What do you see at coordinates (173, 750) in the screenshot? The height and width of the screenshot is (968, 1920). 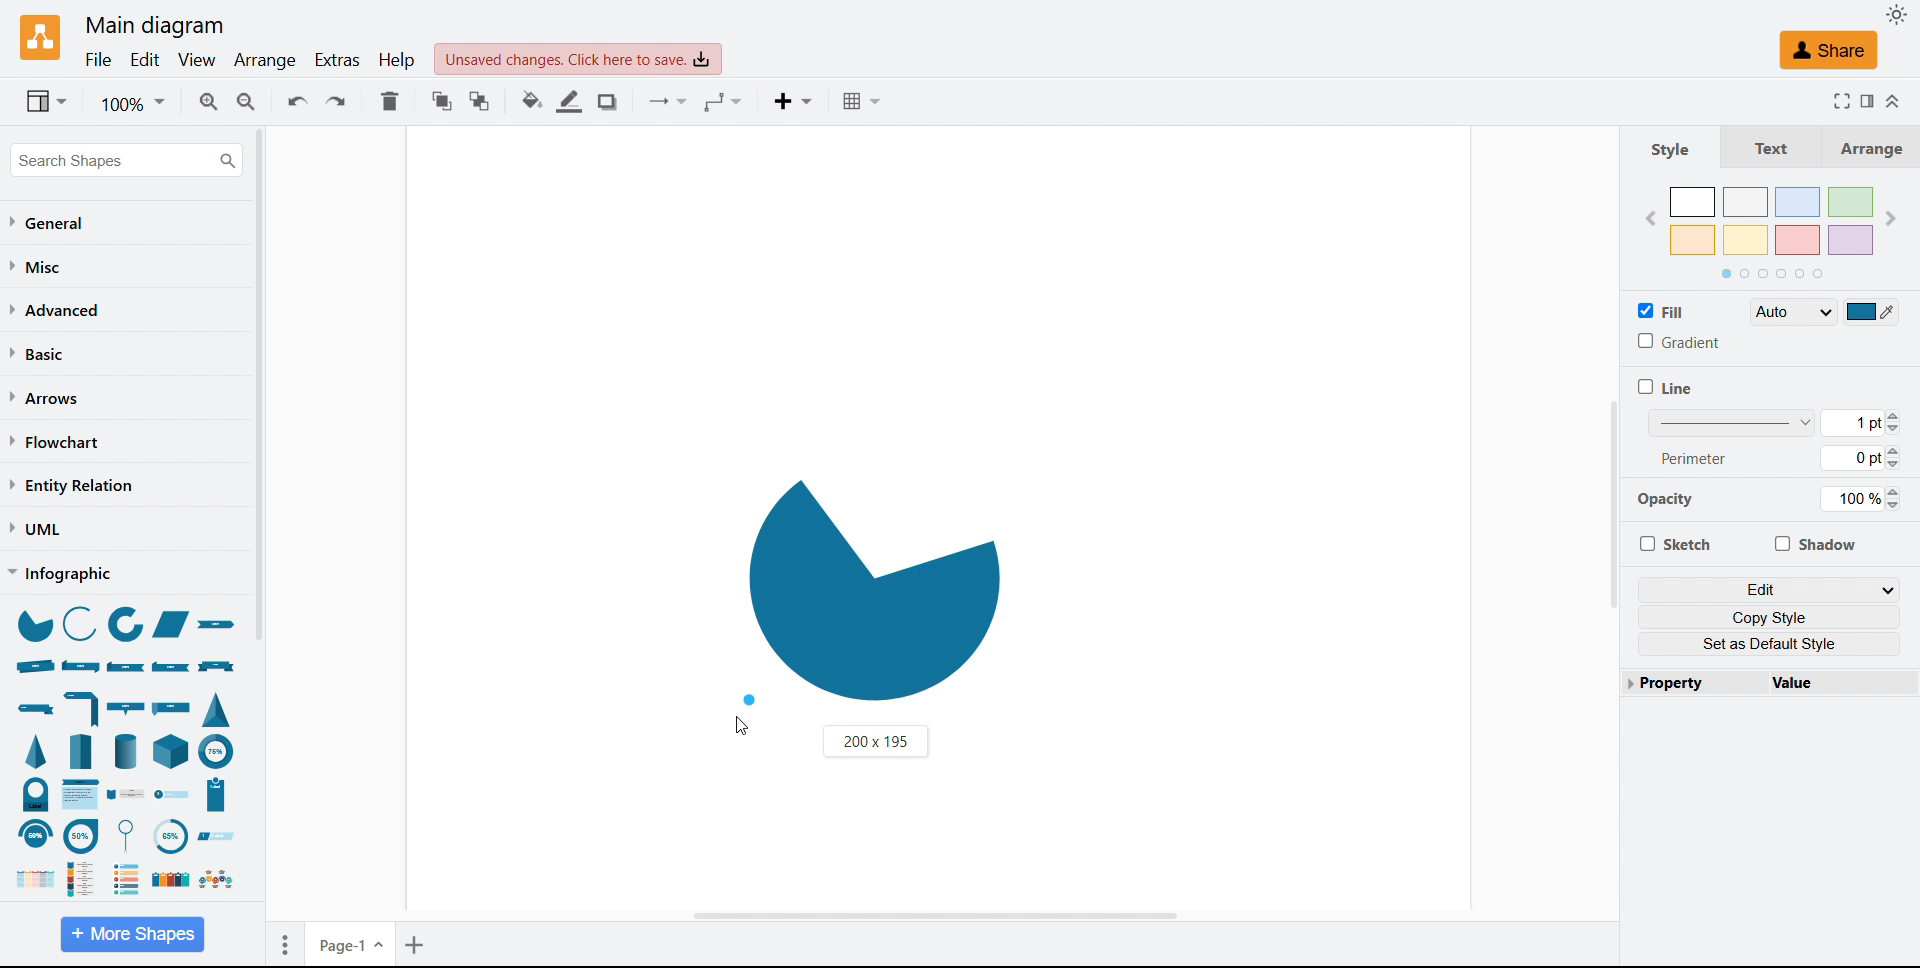 I see `cube` at bounding box center [173, 750].